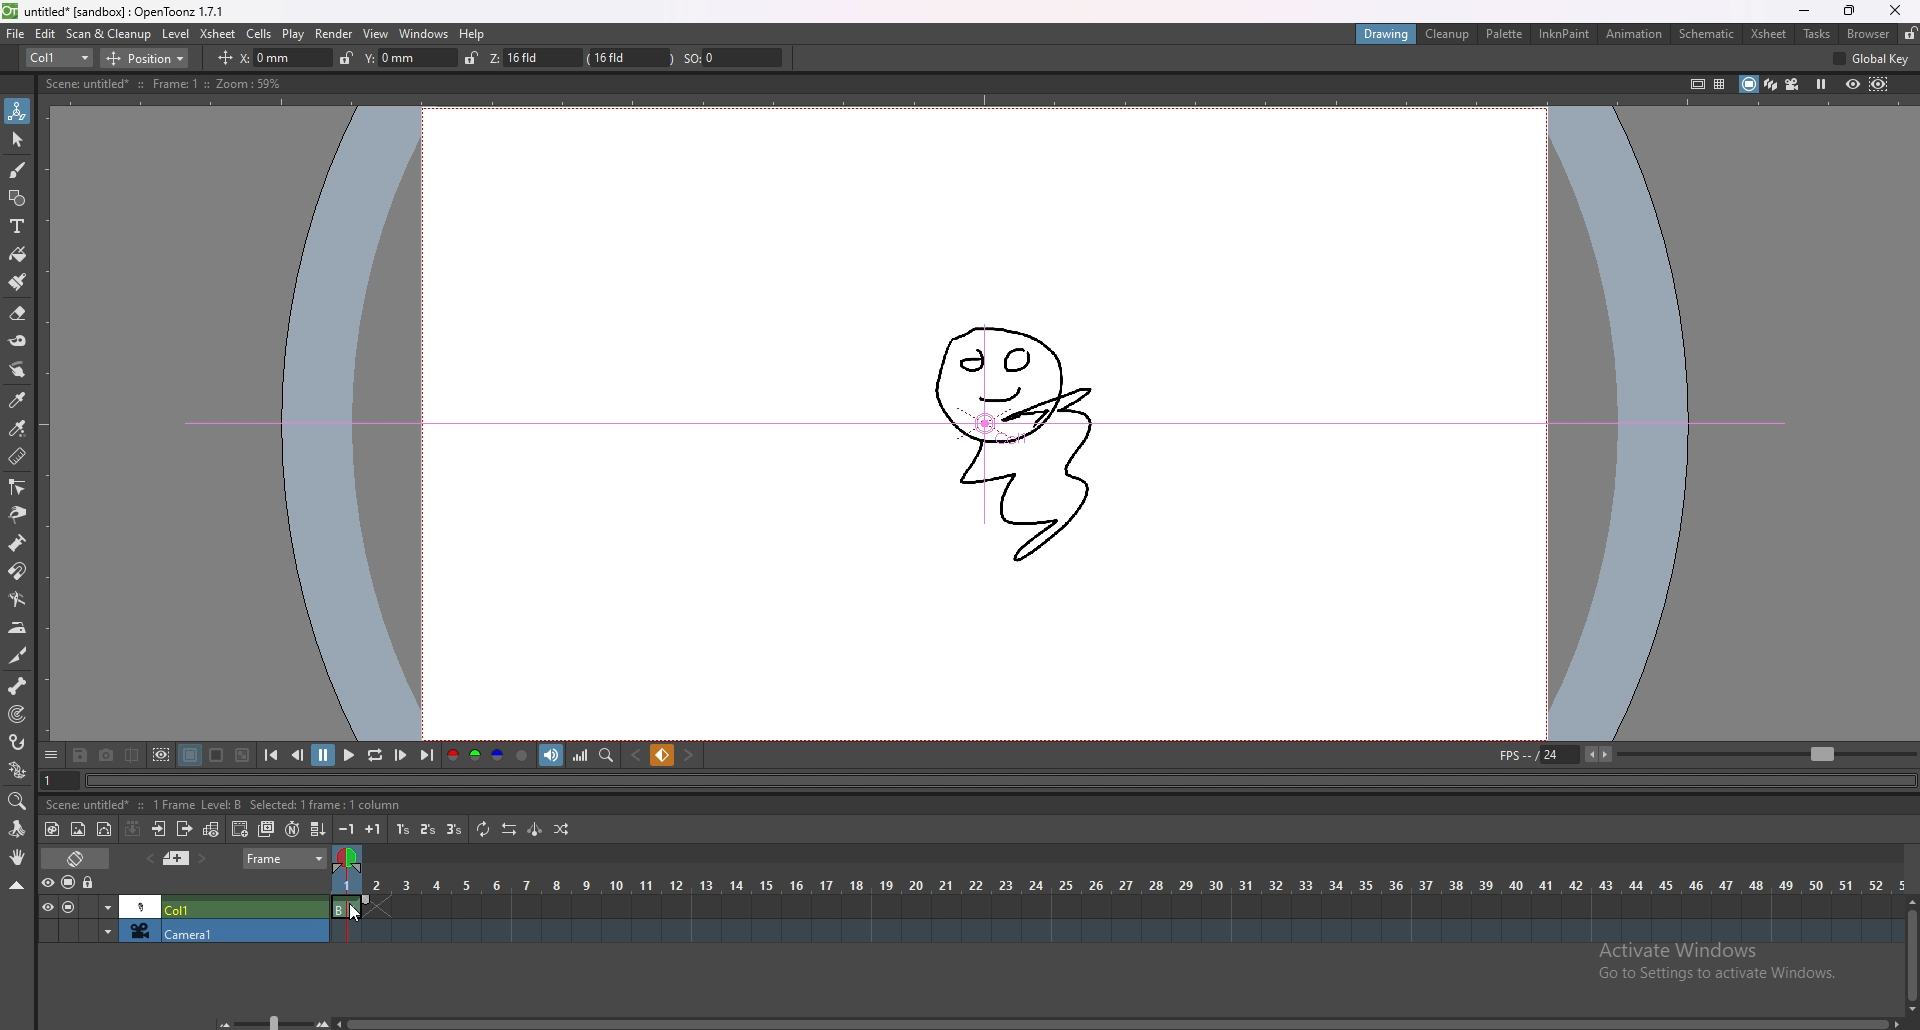  Describe the element at coordinates (159, 829) in the screenshot. I see `open sub xsheet` at that location.